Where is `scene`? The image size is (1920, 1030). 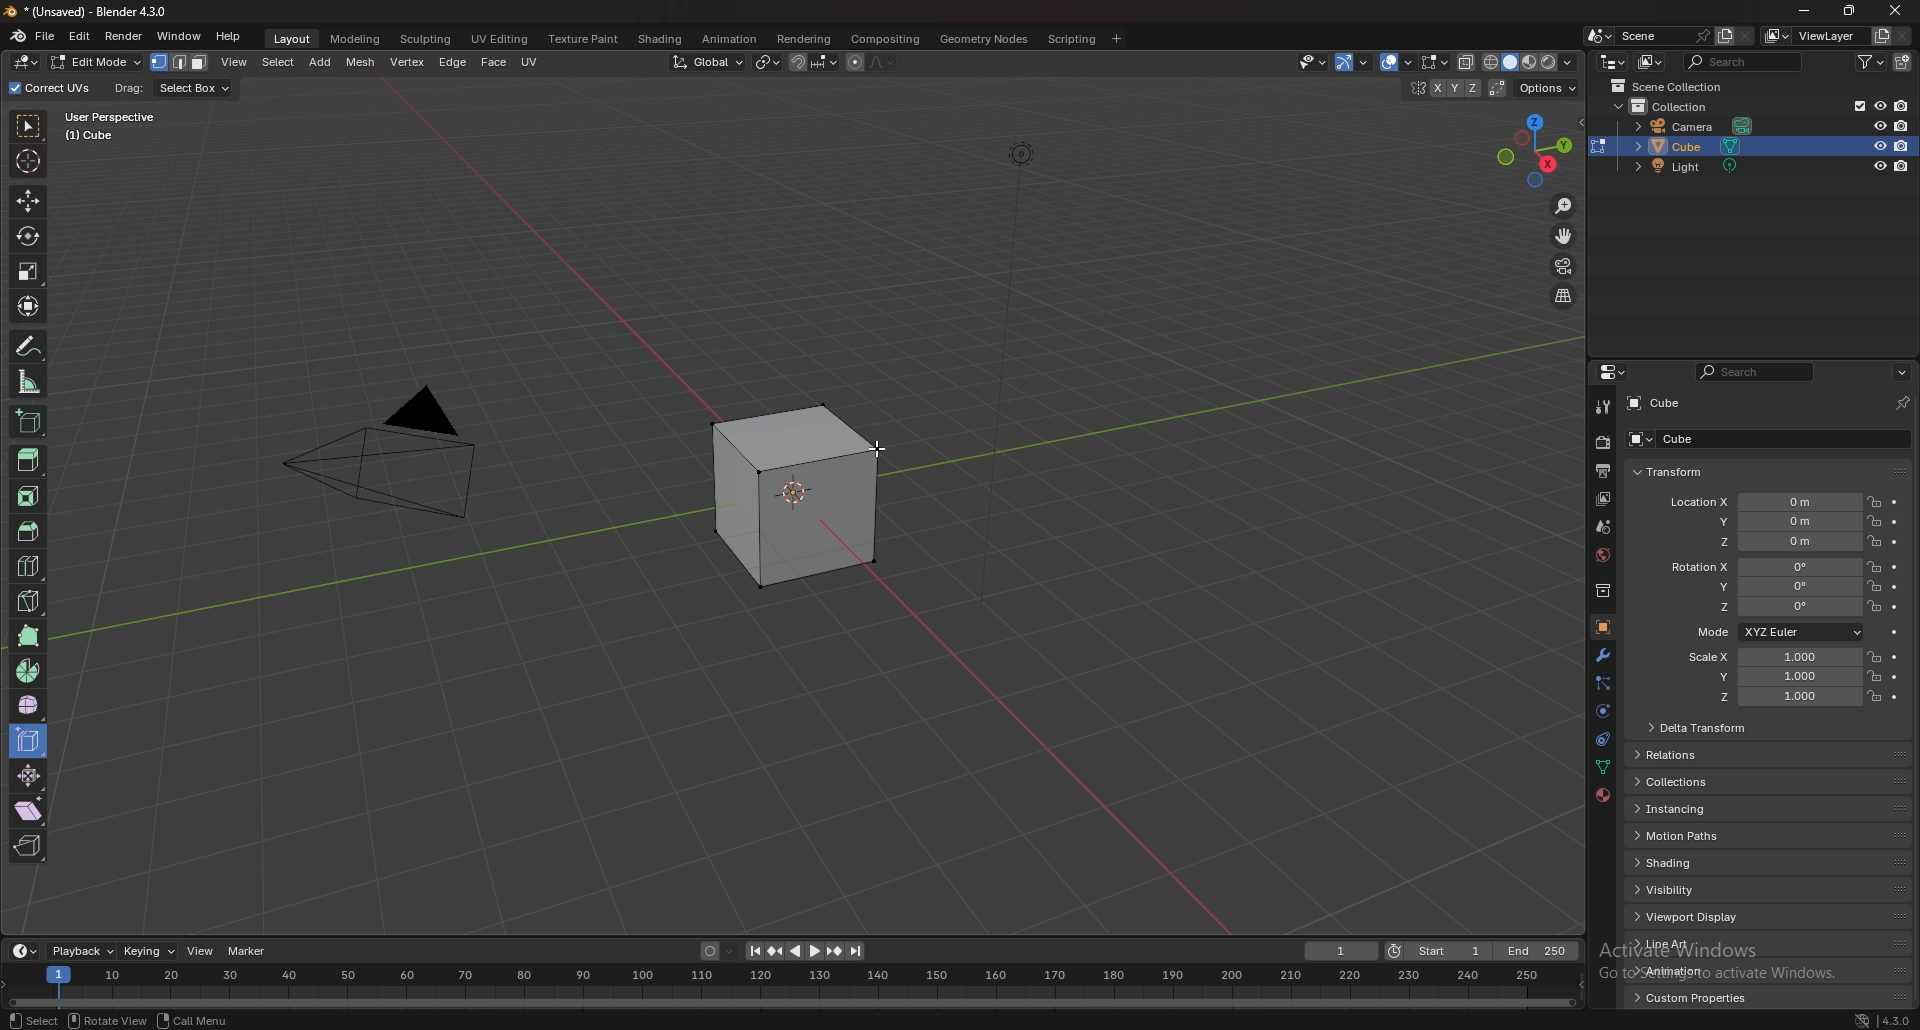
scene is located at coordinates (1665, 34).